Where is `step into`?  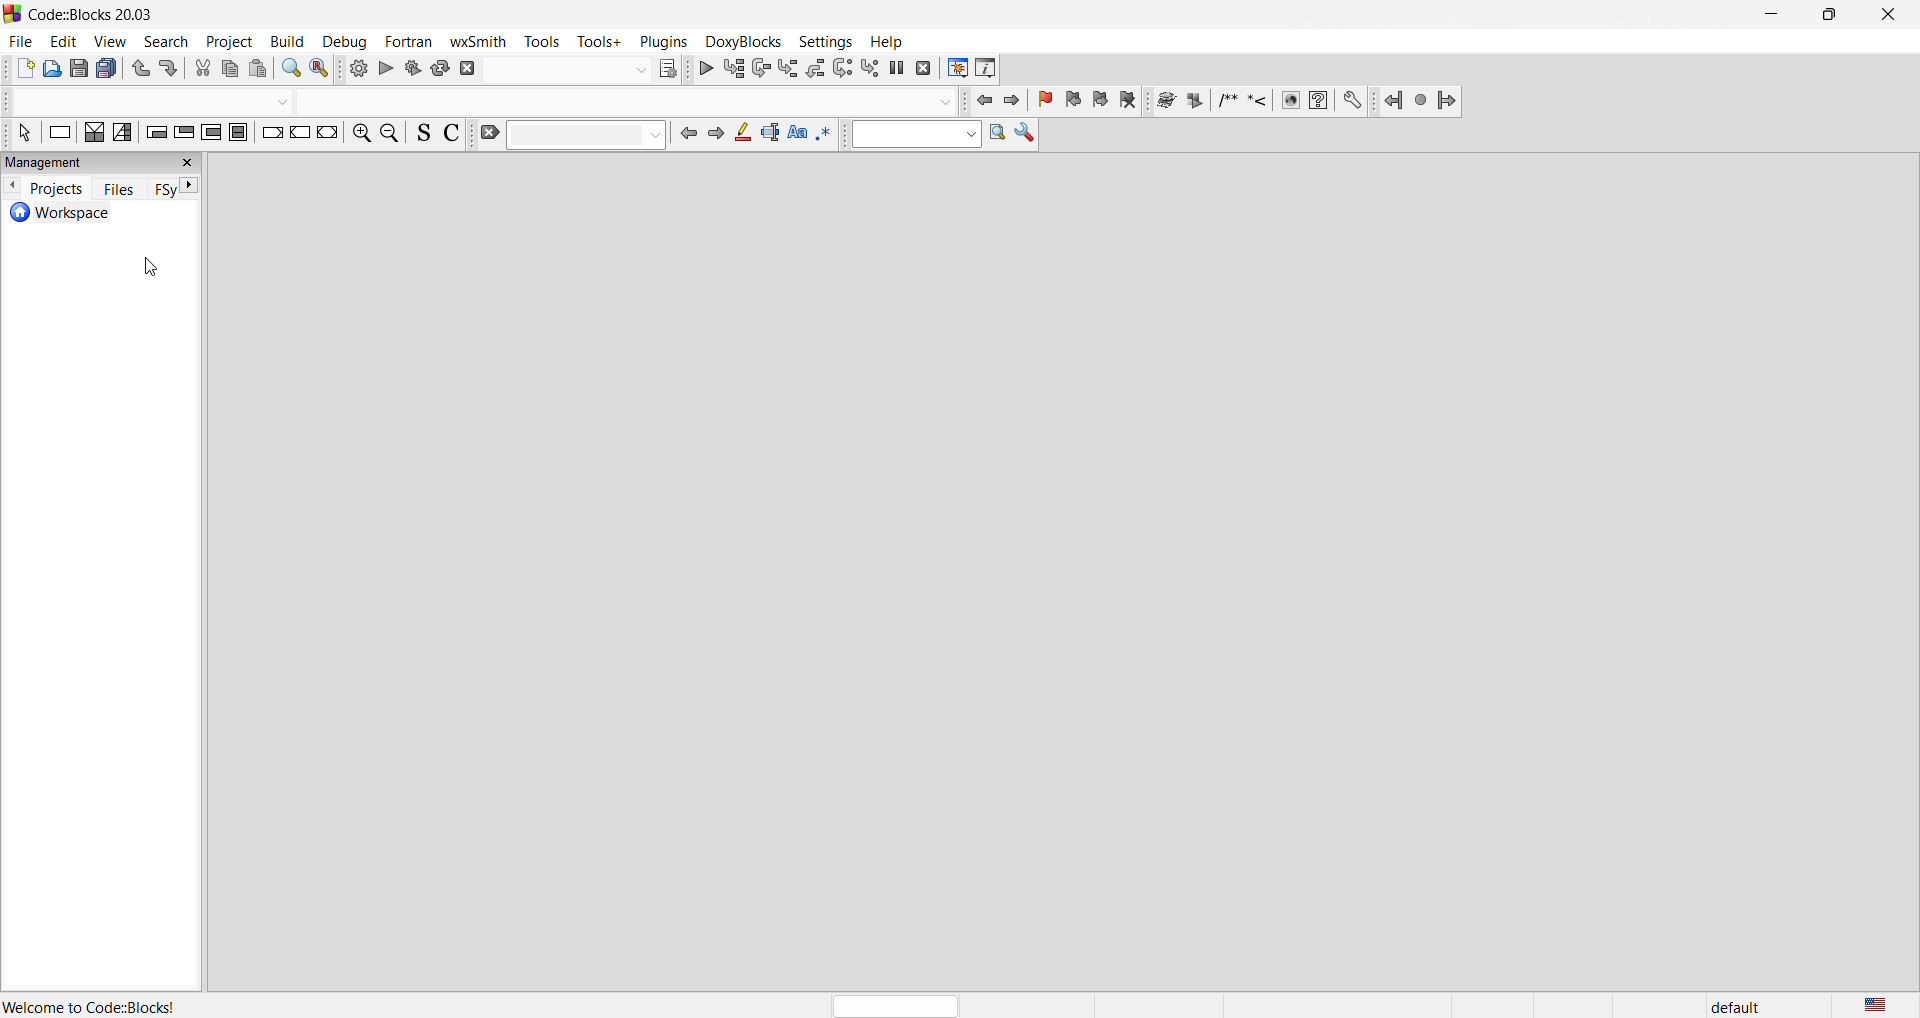
step into is located at coordinates (789, 68).